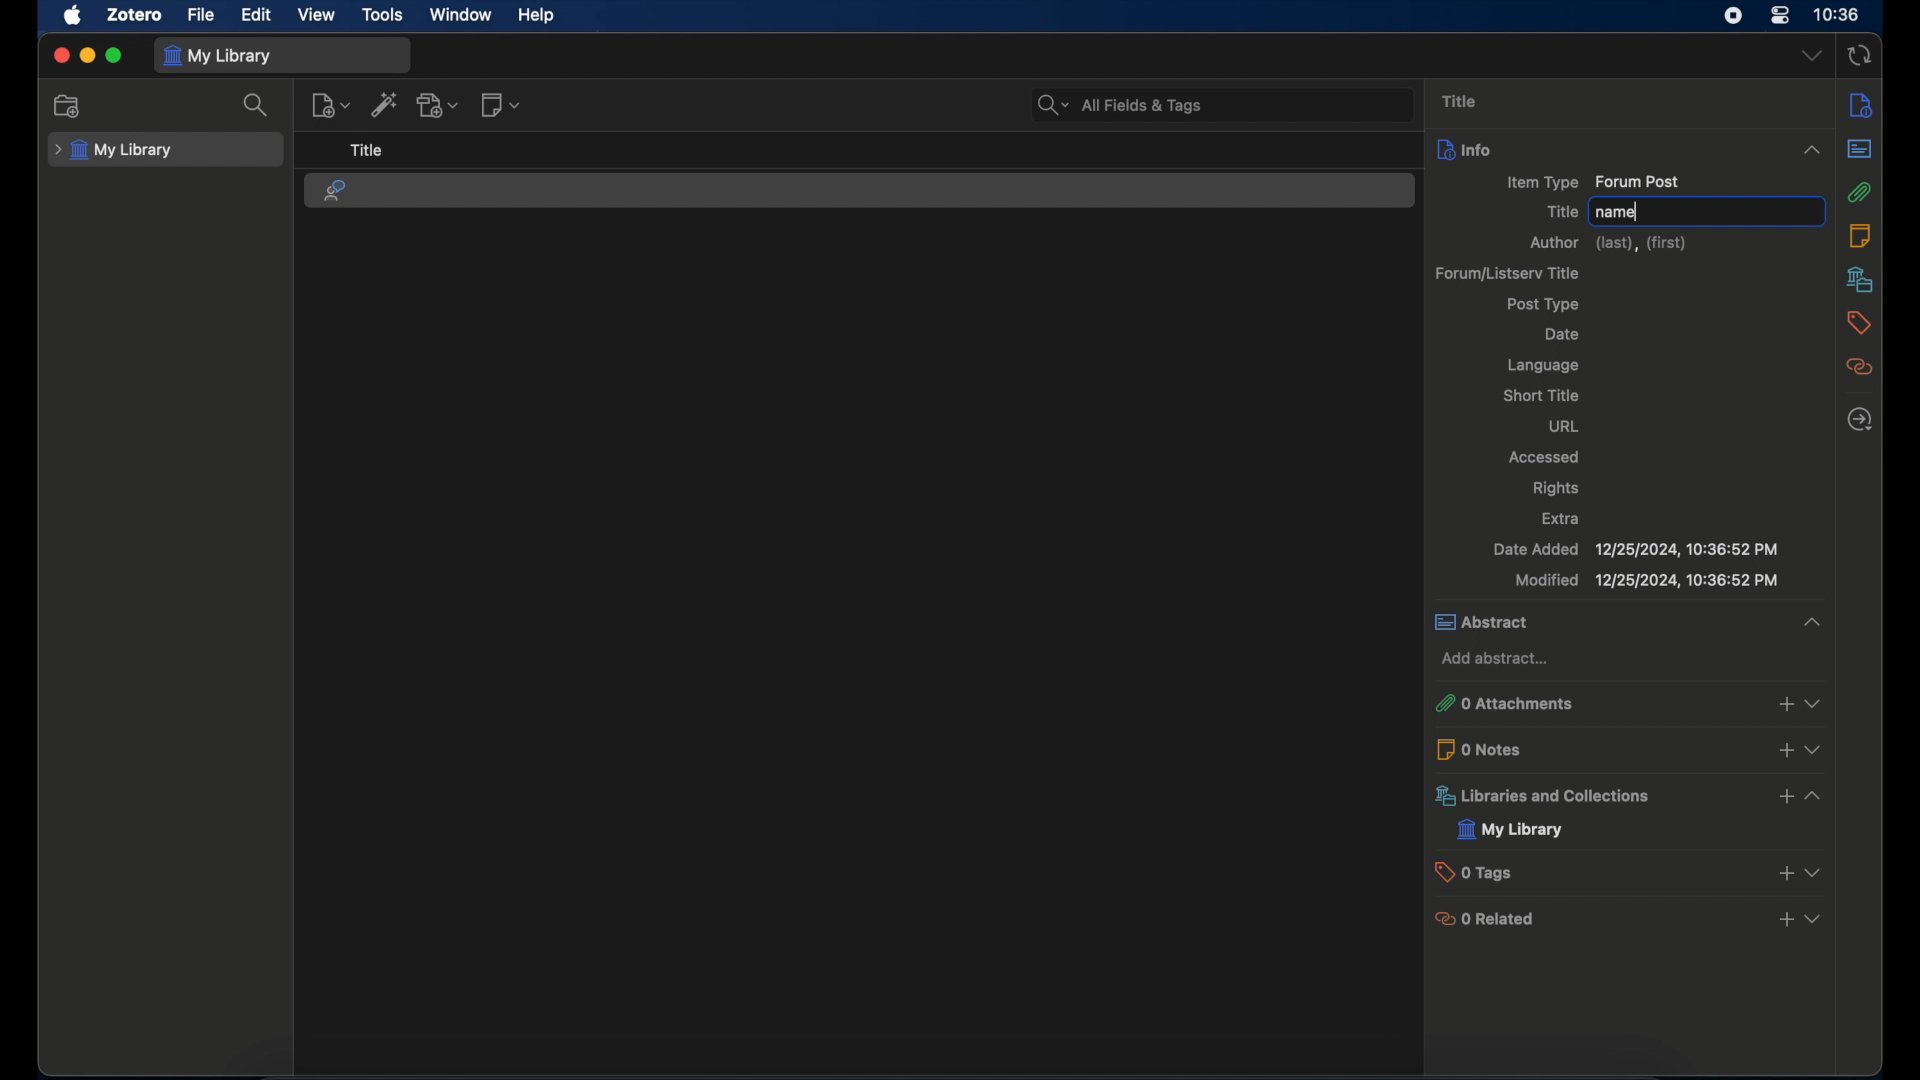 The height and width of the screenshot is (1080, 1920). What do you see at coordinates (1564, 425) in the screenshot?
I see `url` at bounding box center [1564, 425].